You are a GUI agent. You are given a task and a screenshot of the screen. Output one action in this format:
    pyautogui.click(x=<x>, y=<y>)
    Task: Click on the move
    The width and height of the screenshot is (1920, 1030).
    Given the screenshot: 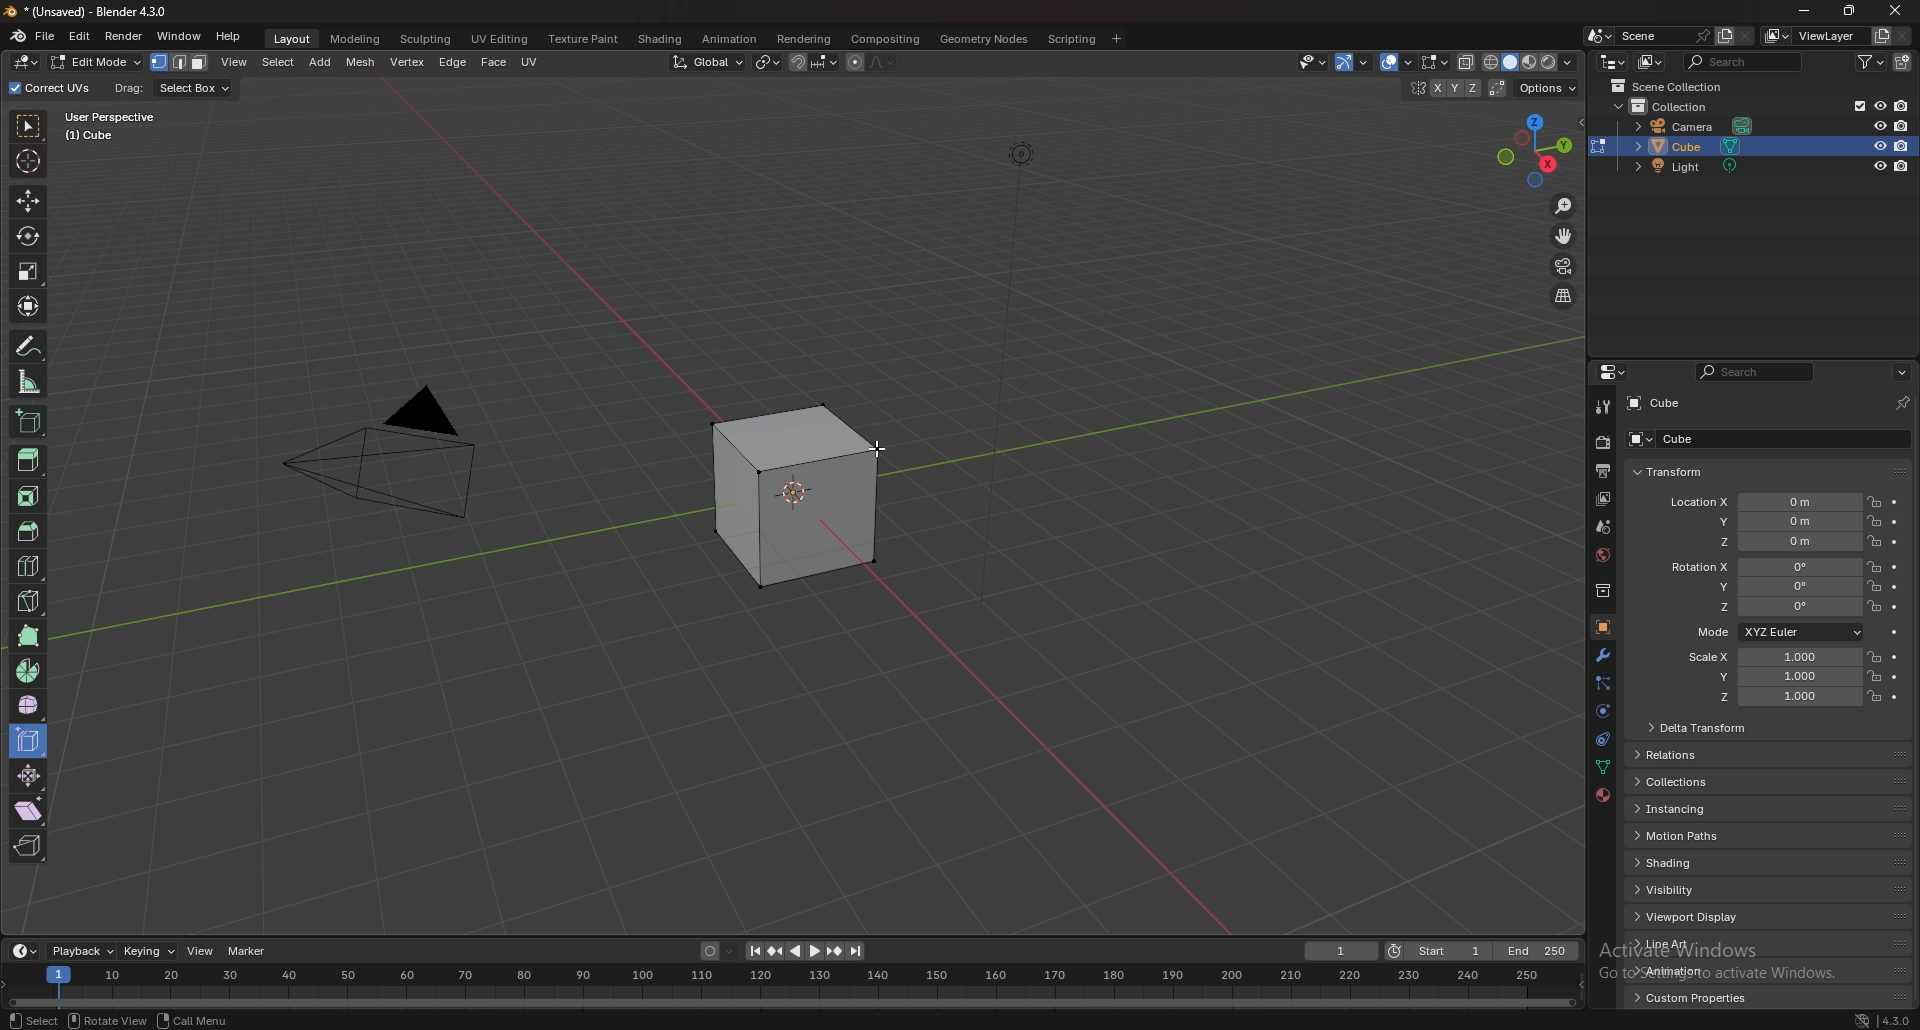 What is the action you would take?
    pyautogui.click(x=1565, y=234)
    